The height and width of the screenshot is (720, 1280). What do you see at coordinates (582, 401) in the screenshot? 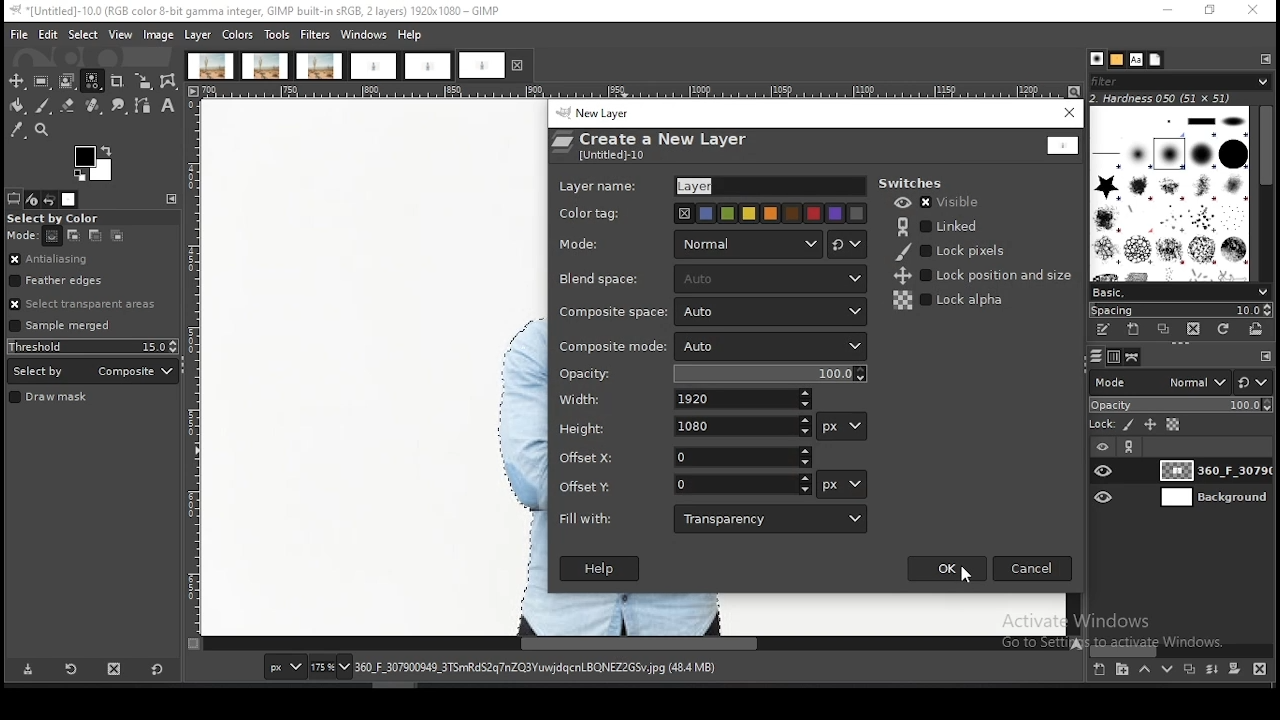
I see `width:` at bounding box center [582, 401].